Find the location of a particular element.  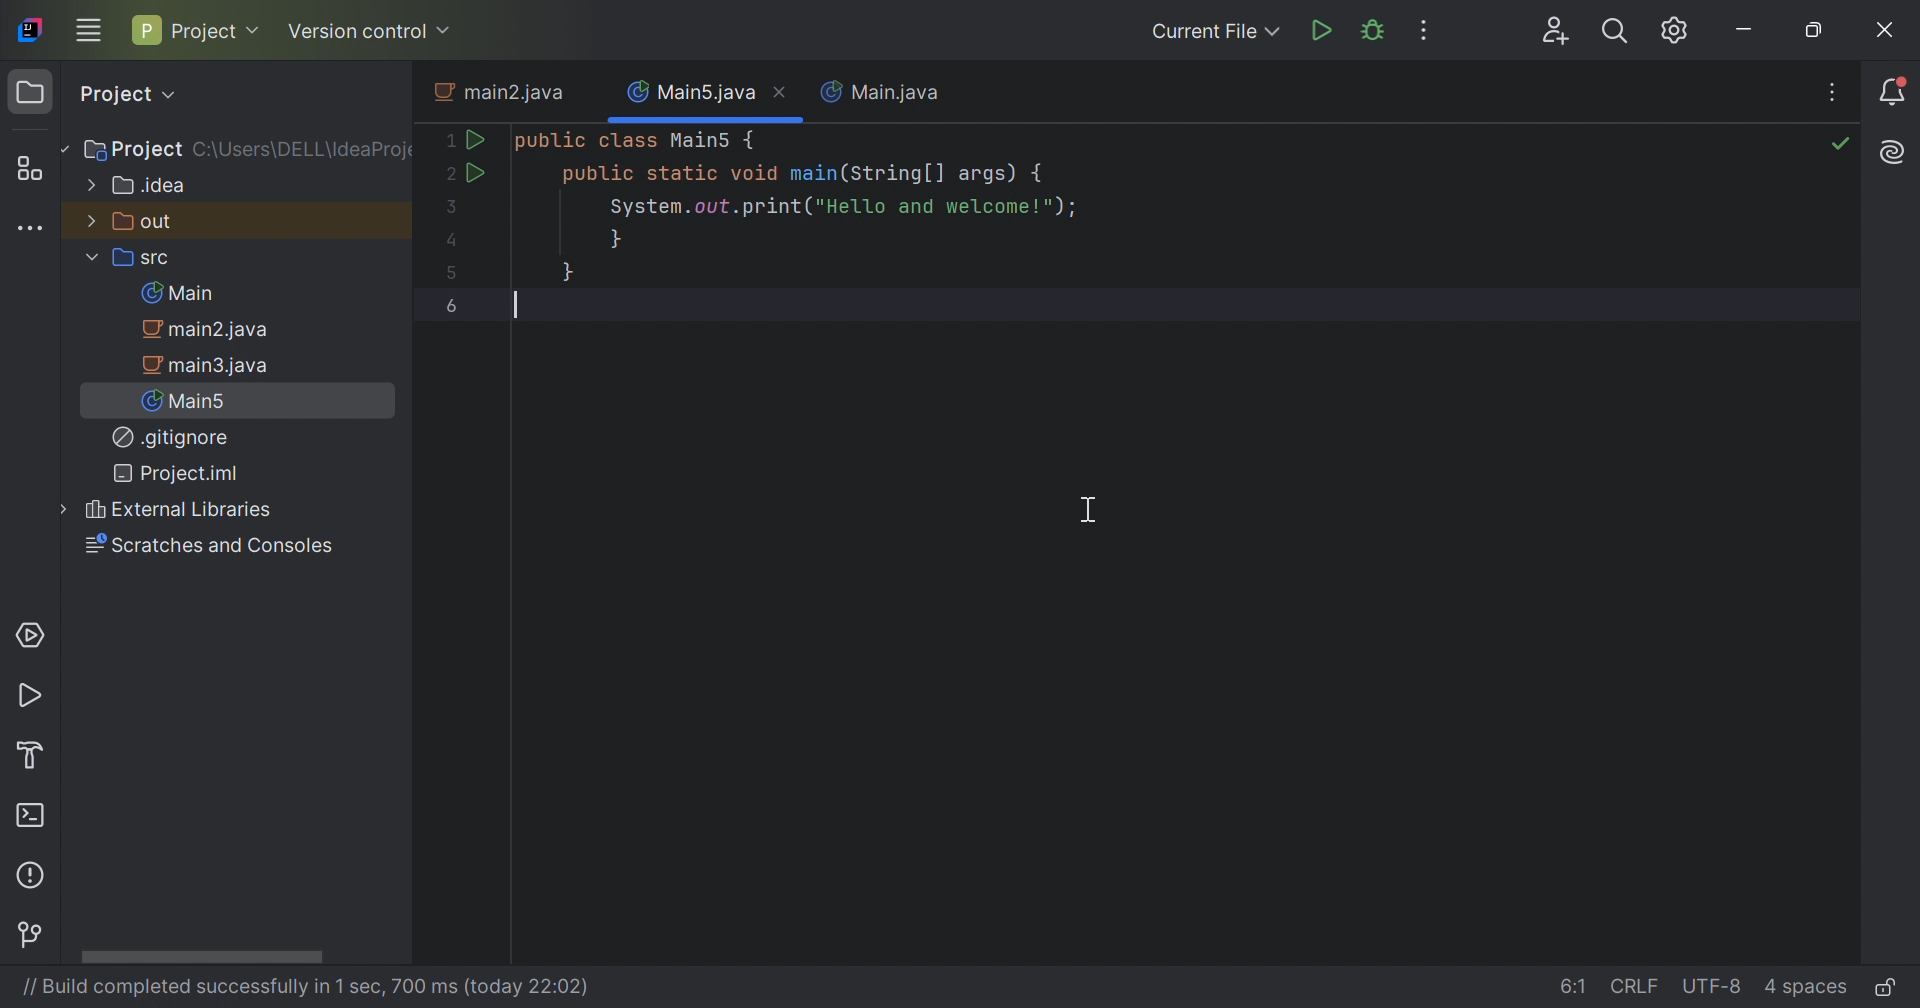

Current File is located at coordinates (1212, 30).